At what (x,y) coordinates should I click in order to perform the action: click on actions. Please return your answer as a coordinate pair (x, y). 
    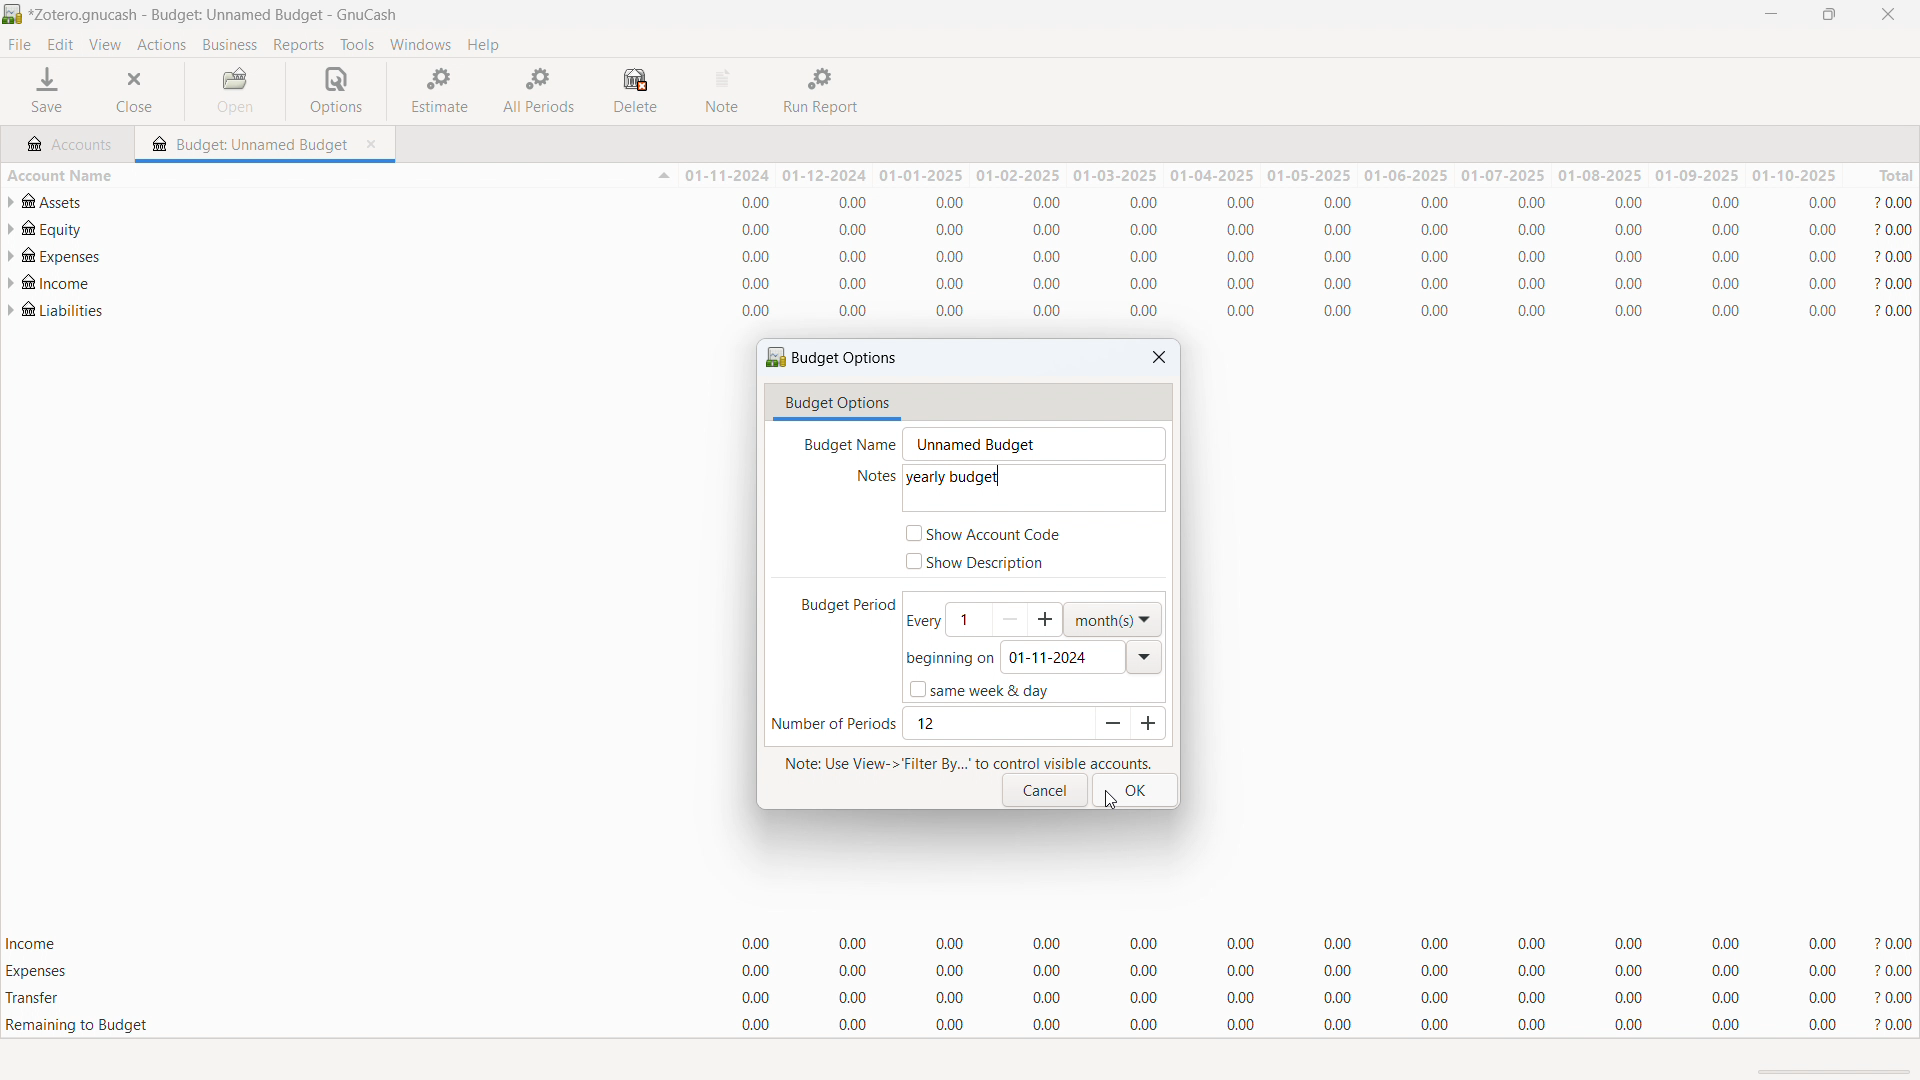
    Looking at the image, I should click on (161, 45).